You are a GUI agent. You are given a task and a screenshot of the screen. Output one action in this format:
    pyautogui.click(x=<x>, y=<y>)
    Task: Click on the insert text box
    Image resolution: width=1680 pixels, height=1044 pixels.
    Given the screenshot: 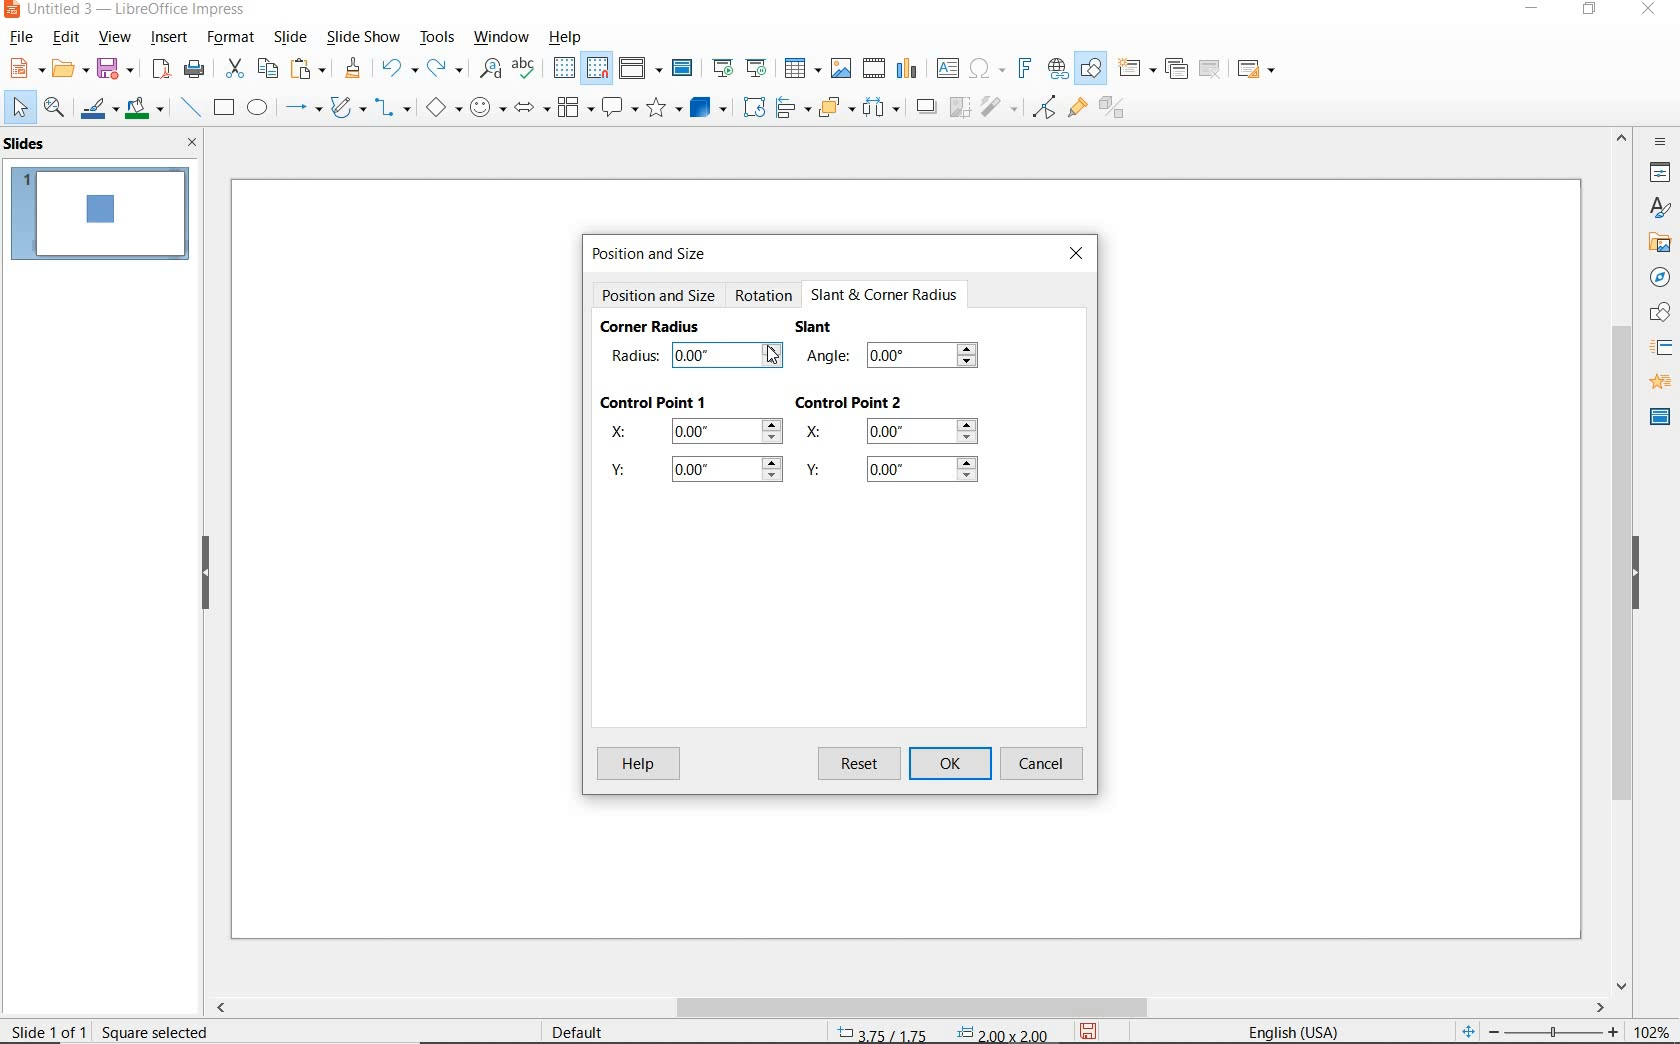 What is the action you would take?
    pyautogui.click(x=946, y=67)
    